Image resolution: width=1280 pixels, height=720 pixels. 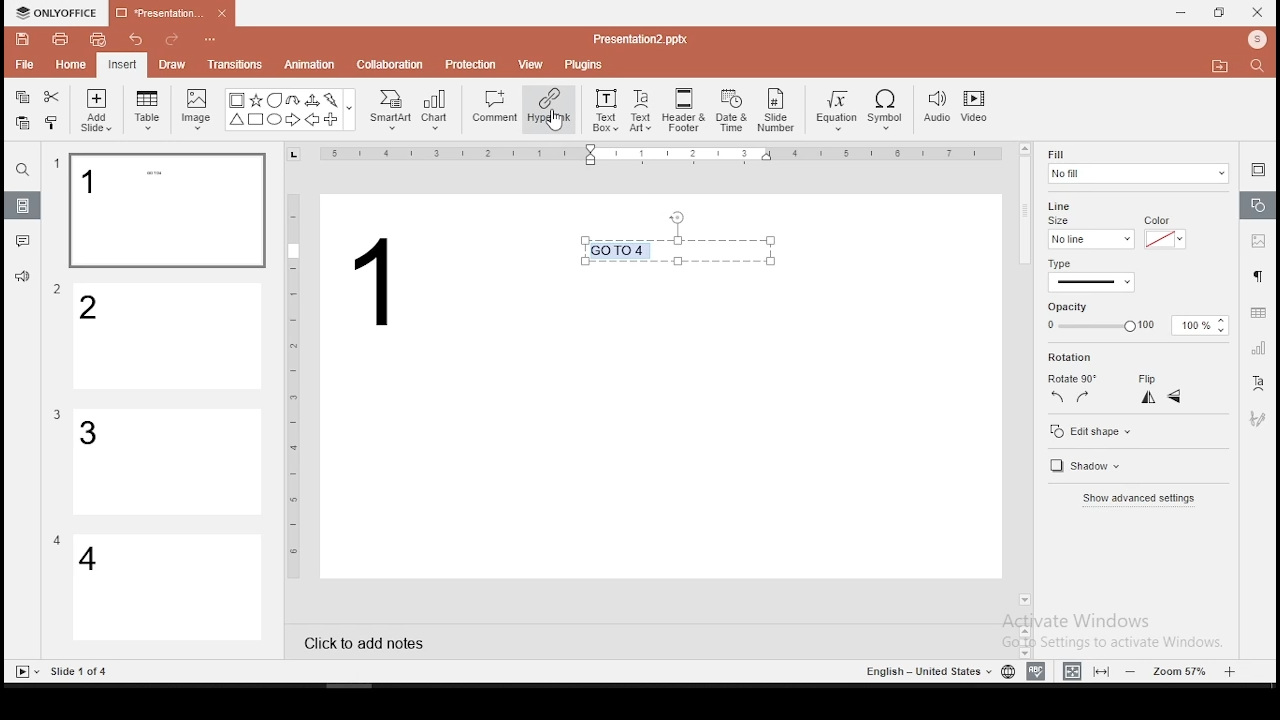 What do you see at coordinates (60, 37) in the screenshot?
I see `print file` at bounding box center [60, 37].